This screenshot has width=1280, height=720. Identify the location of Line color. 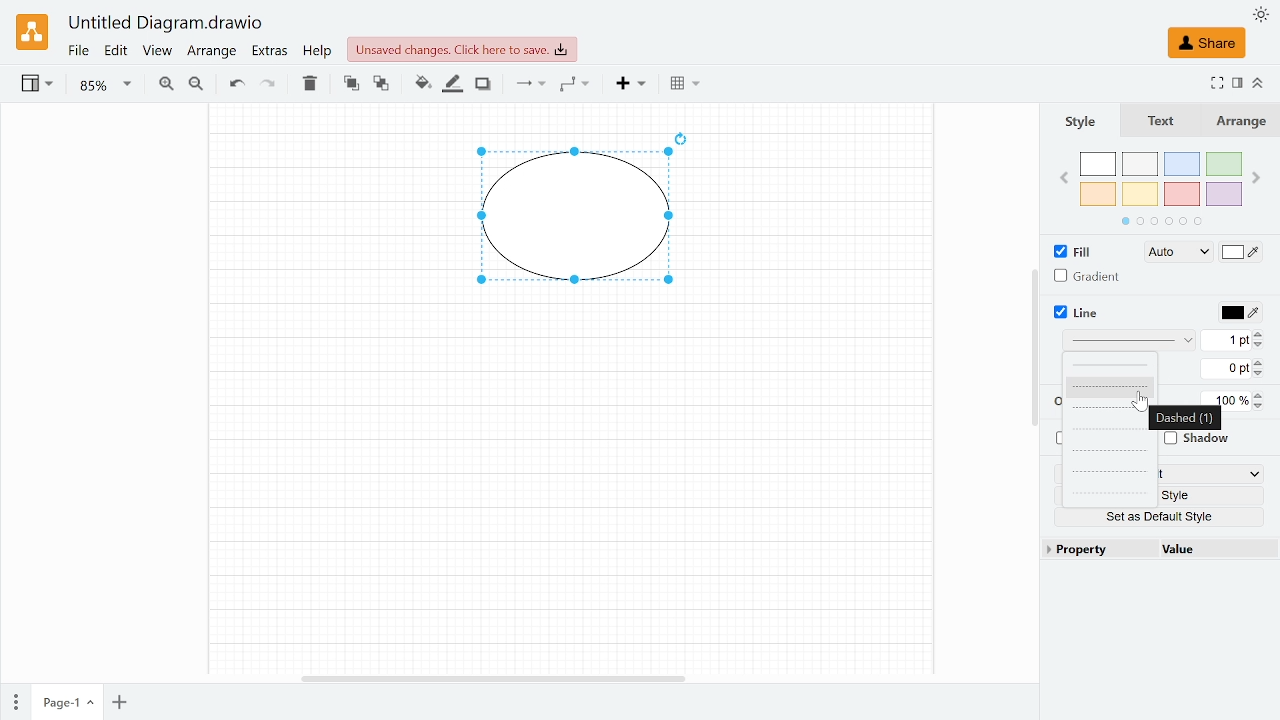
(1241, 314).